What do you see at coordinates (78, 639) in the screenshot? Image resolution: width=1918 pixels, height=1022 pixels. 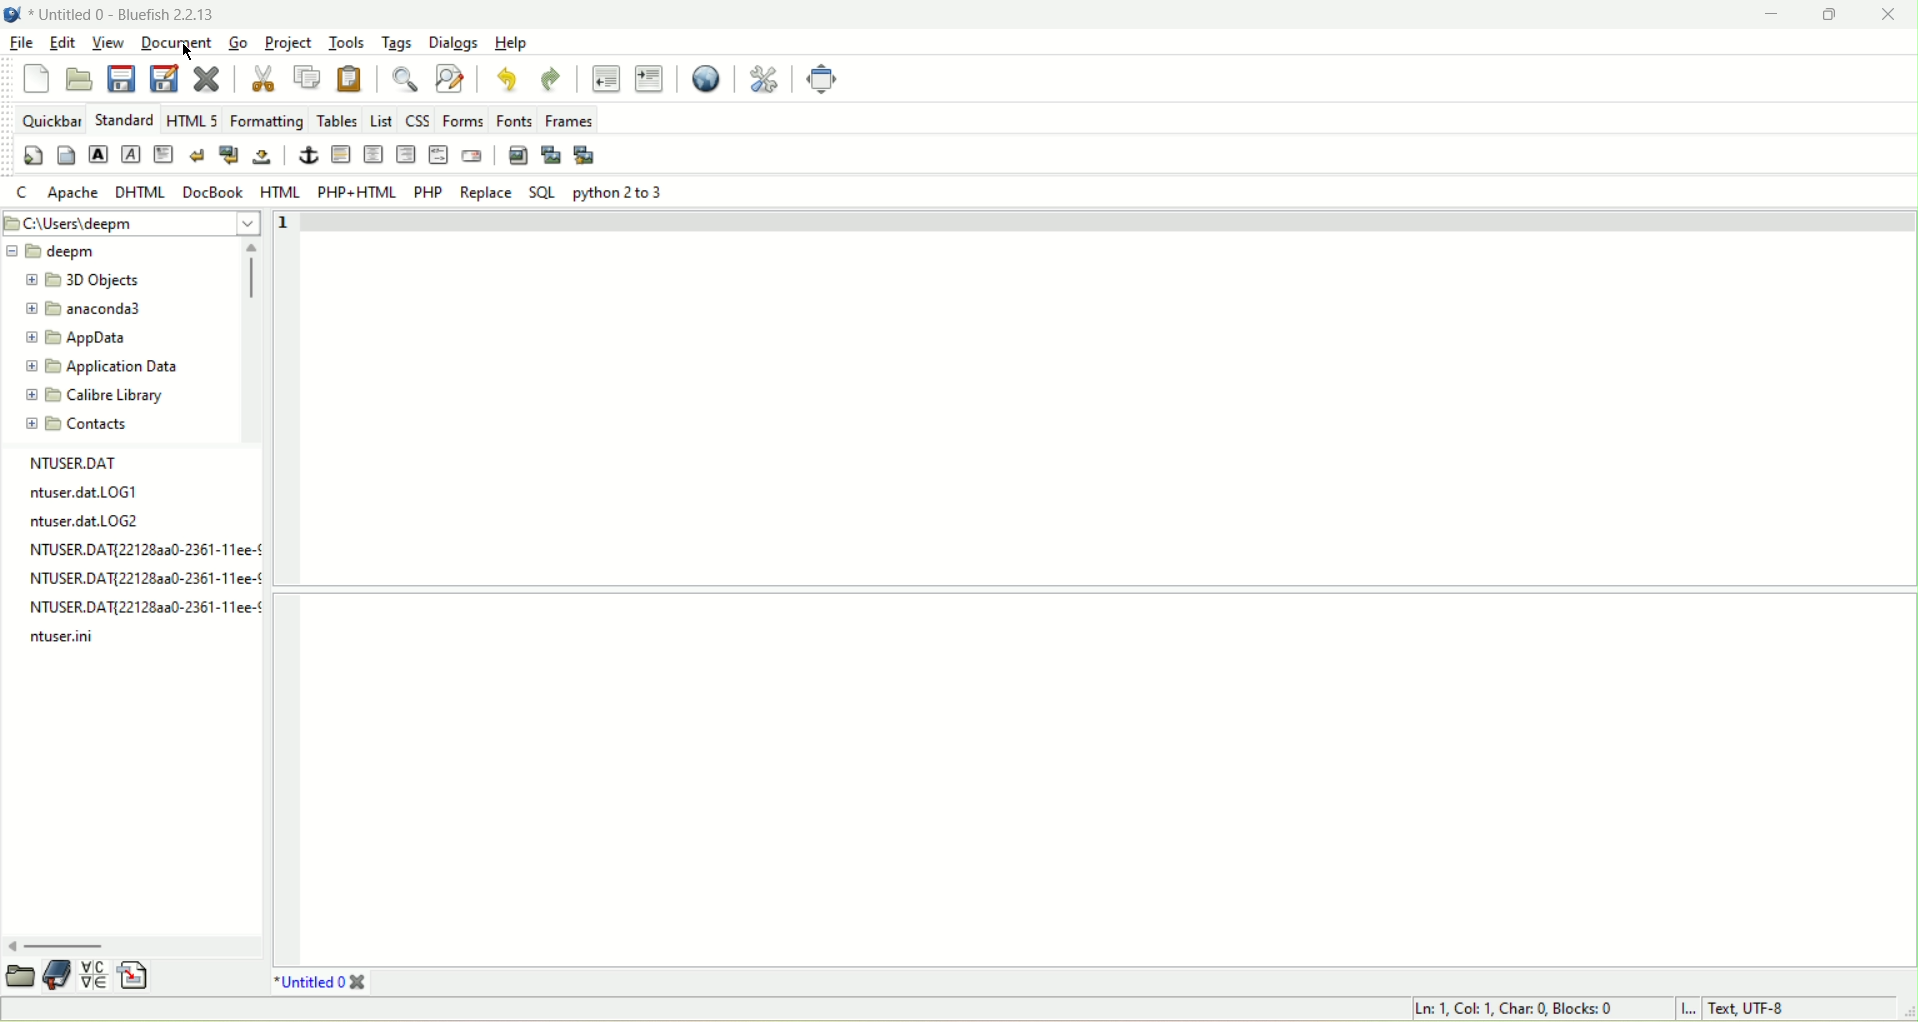 I see `ntuser.ini` at bounding box center [78, 639].